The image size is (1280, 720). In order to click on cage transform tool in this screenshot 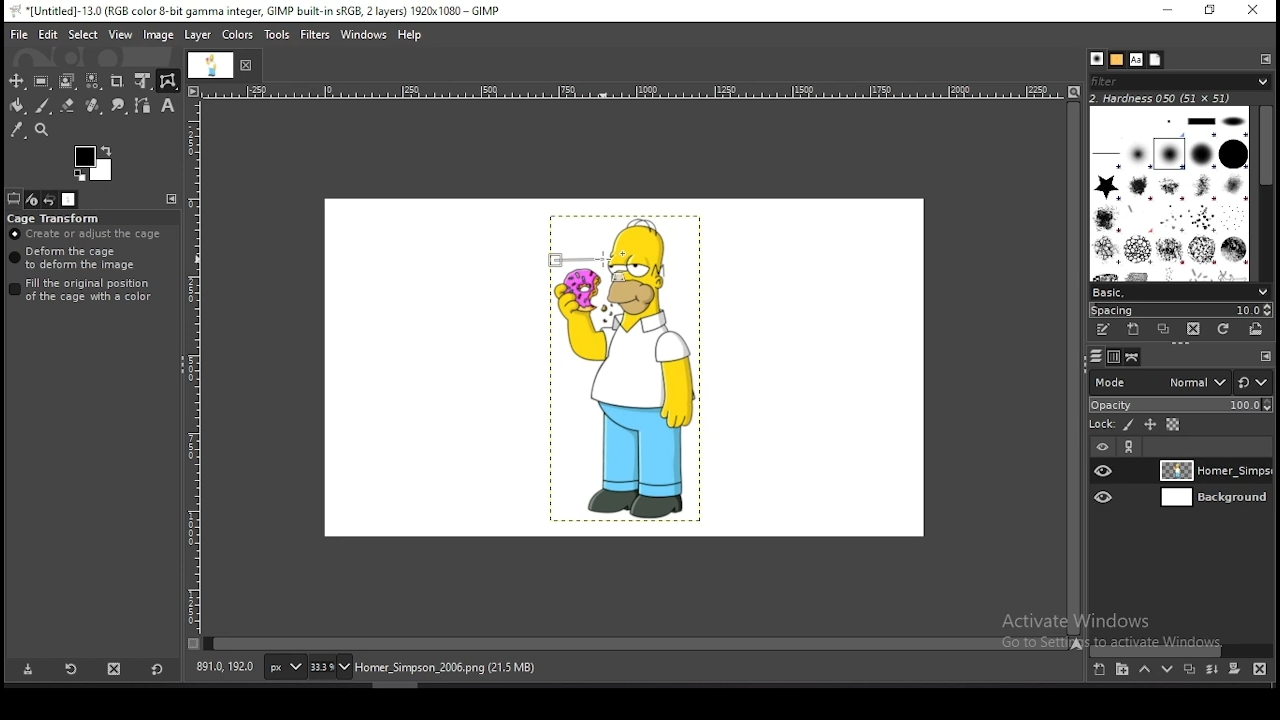, I will do `click(168, 81)`.